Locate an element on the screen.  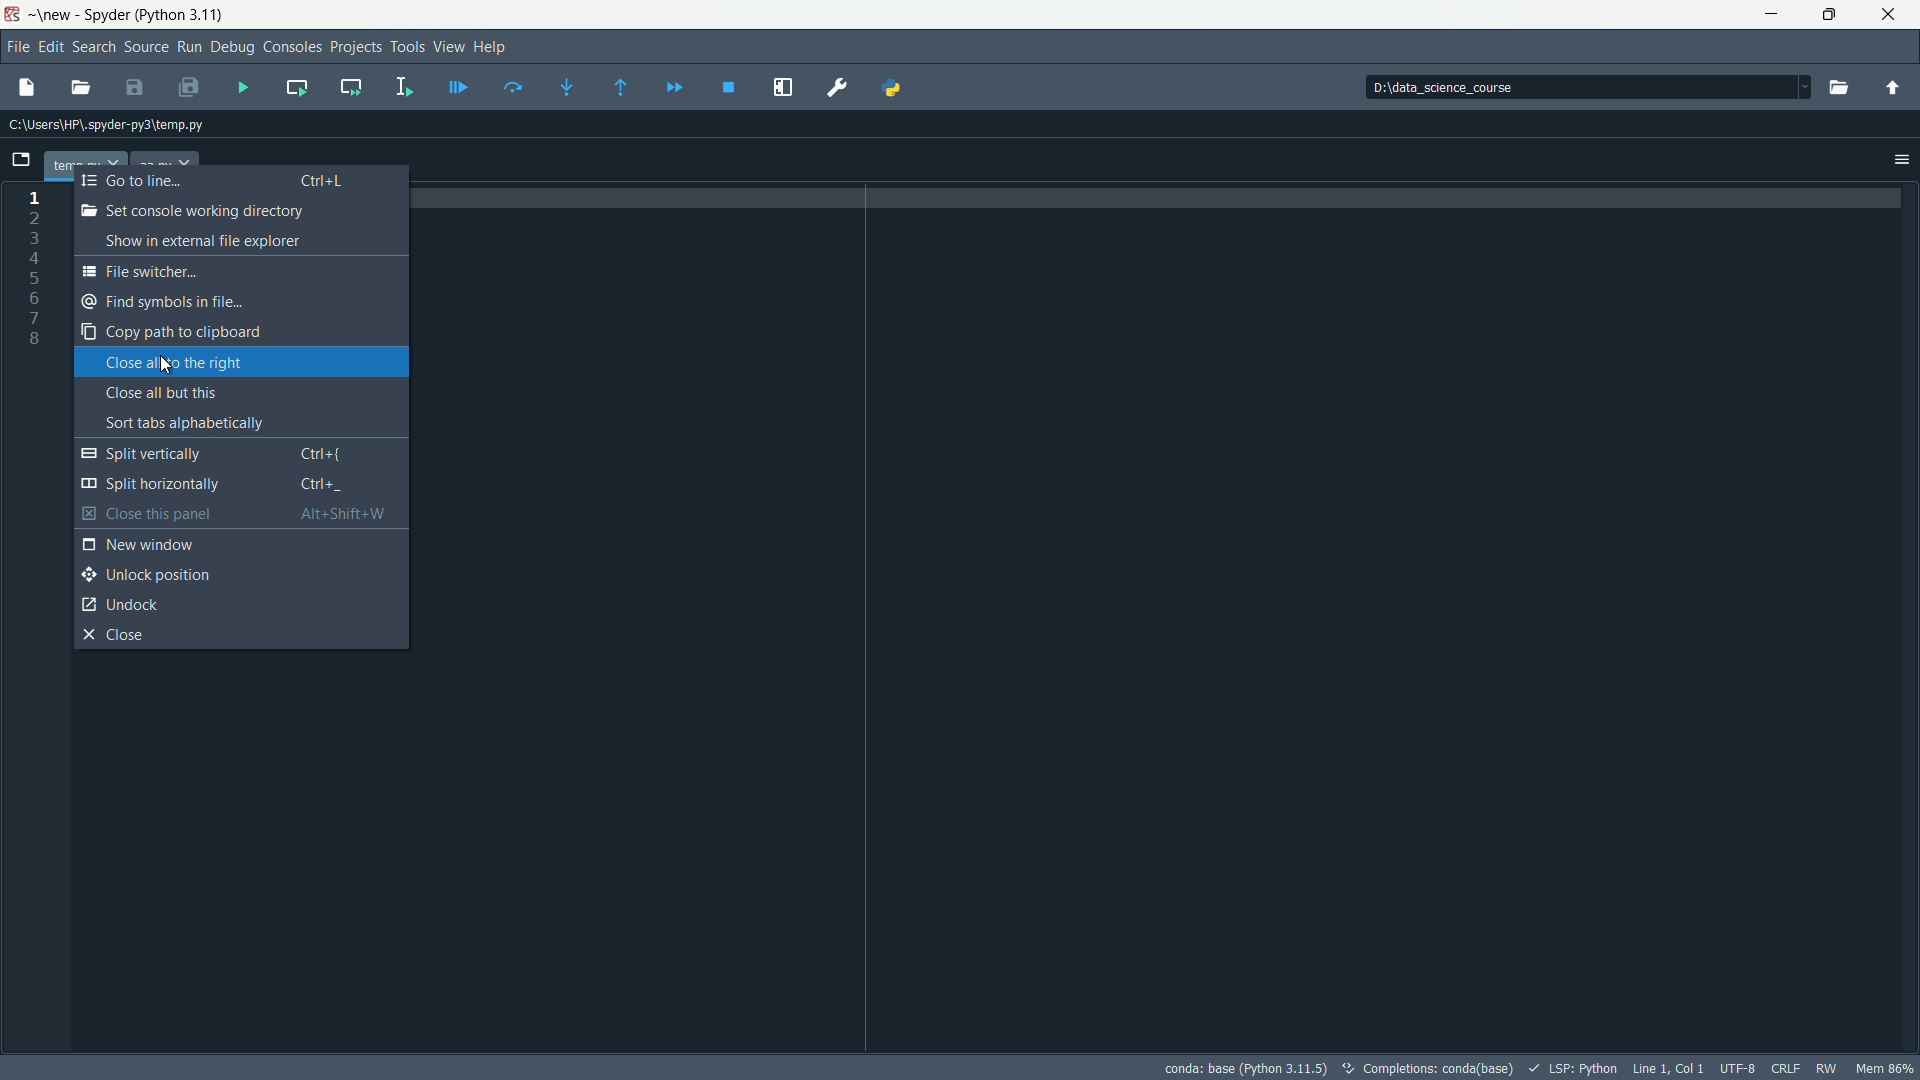
consoles menu is located at coordinates (291, 47).